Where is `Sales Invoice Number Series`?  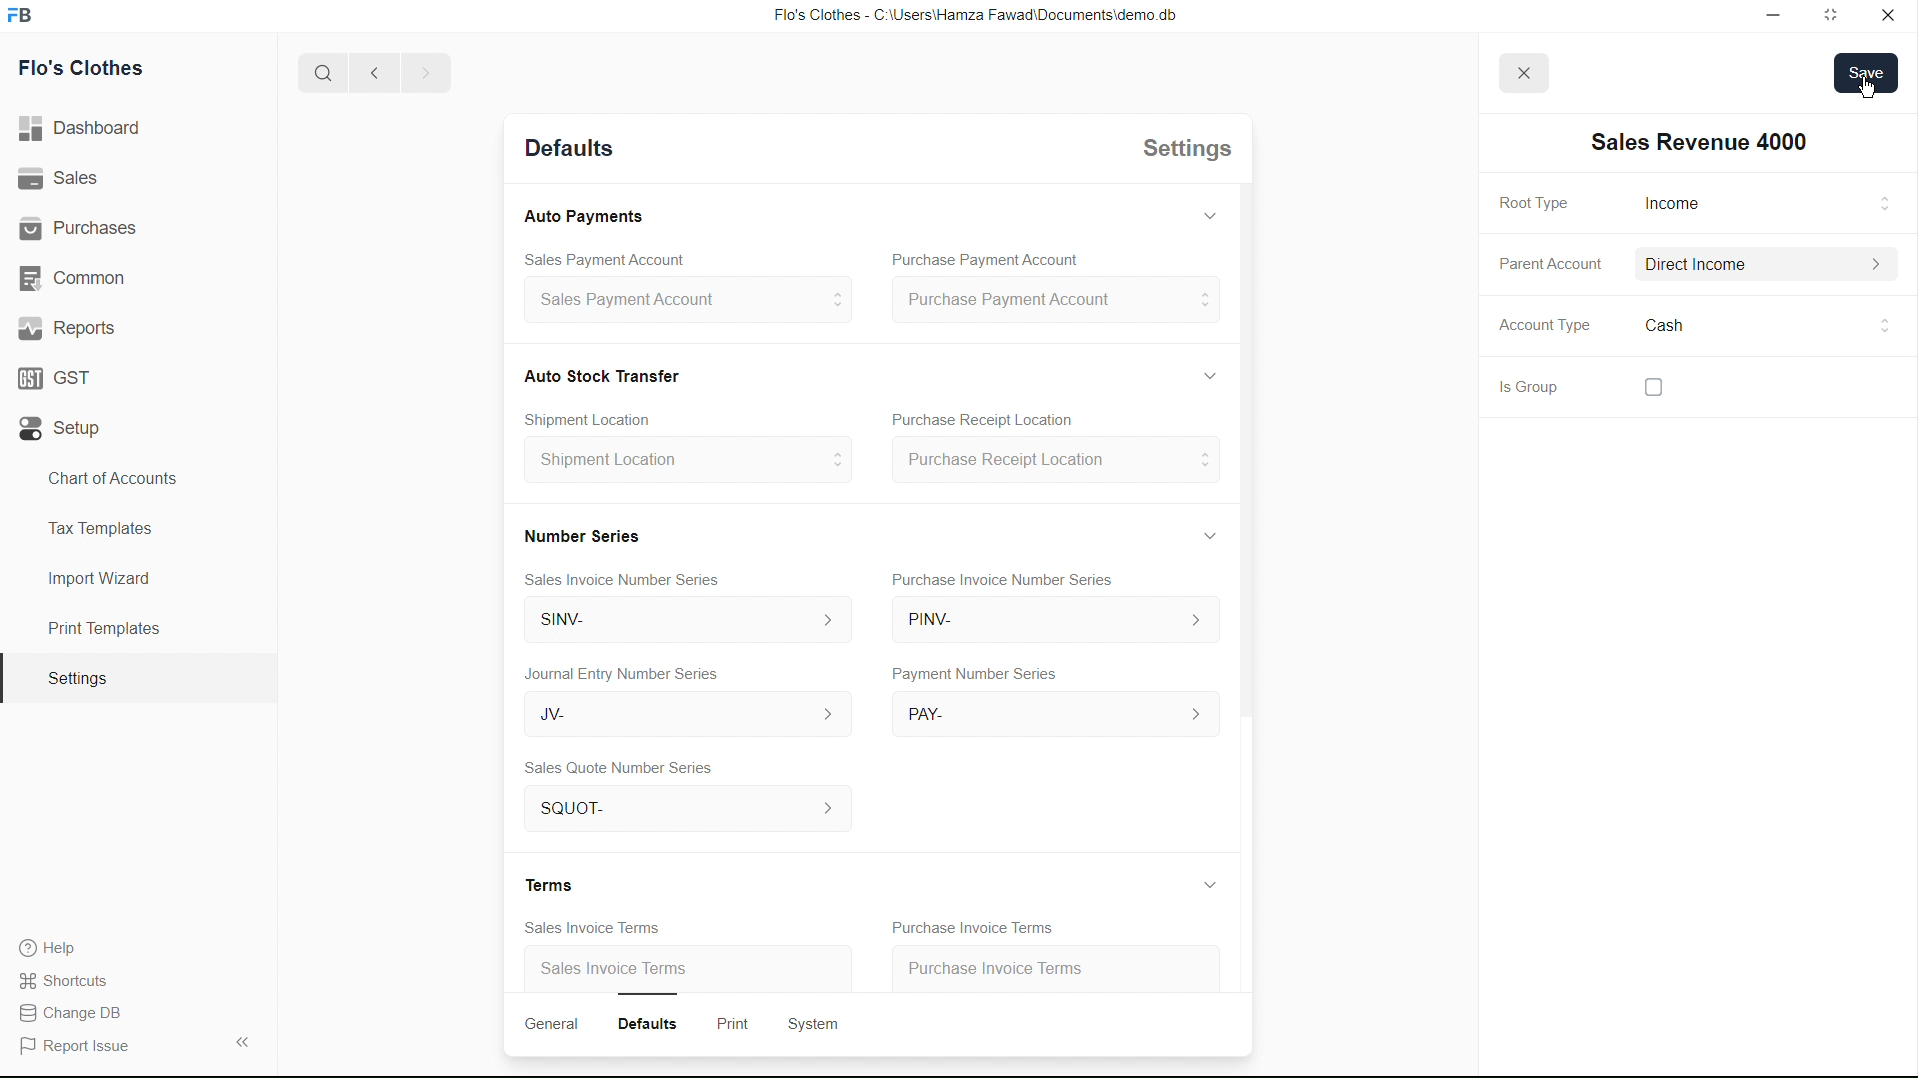 Sales Invoice Number Series is located at coordinates (630, 576).